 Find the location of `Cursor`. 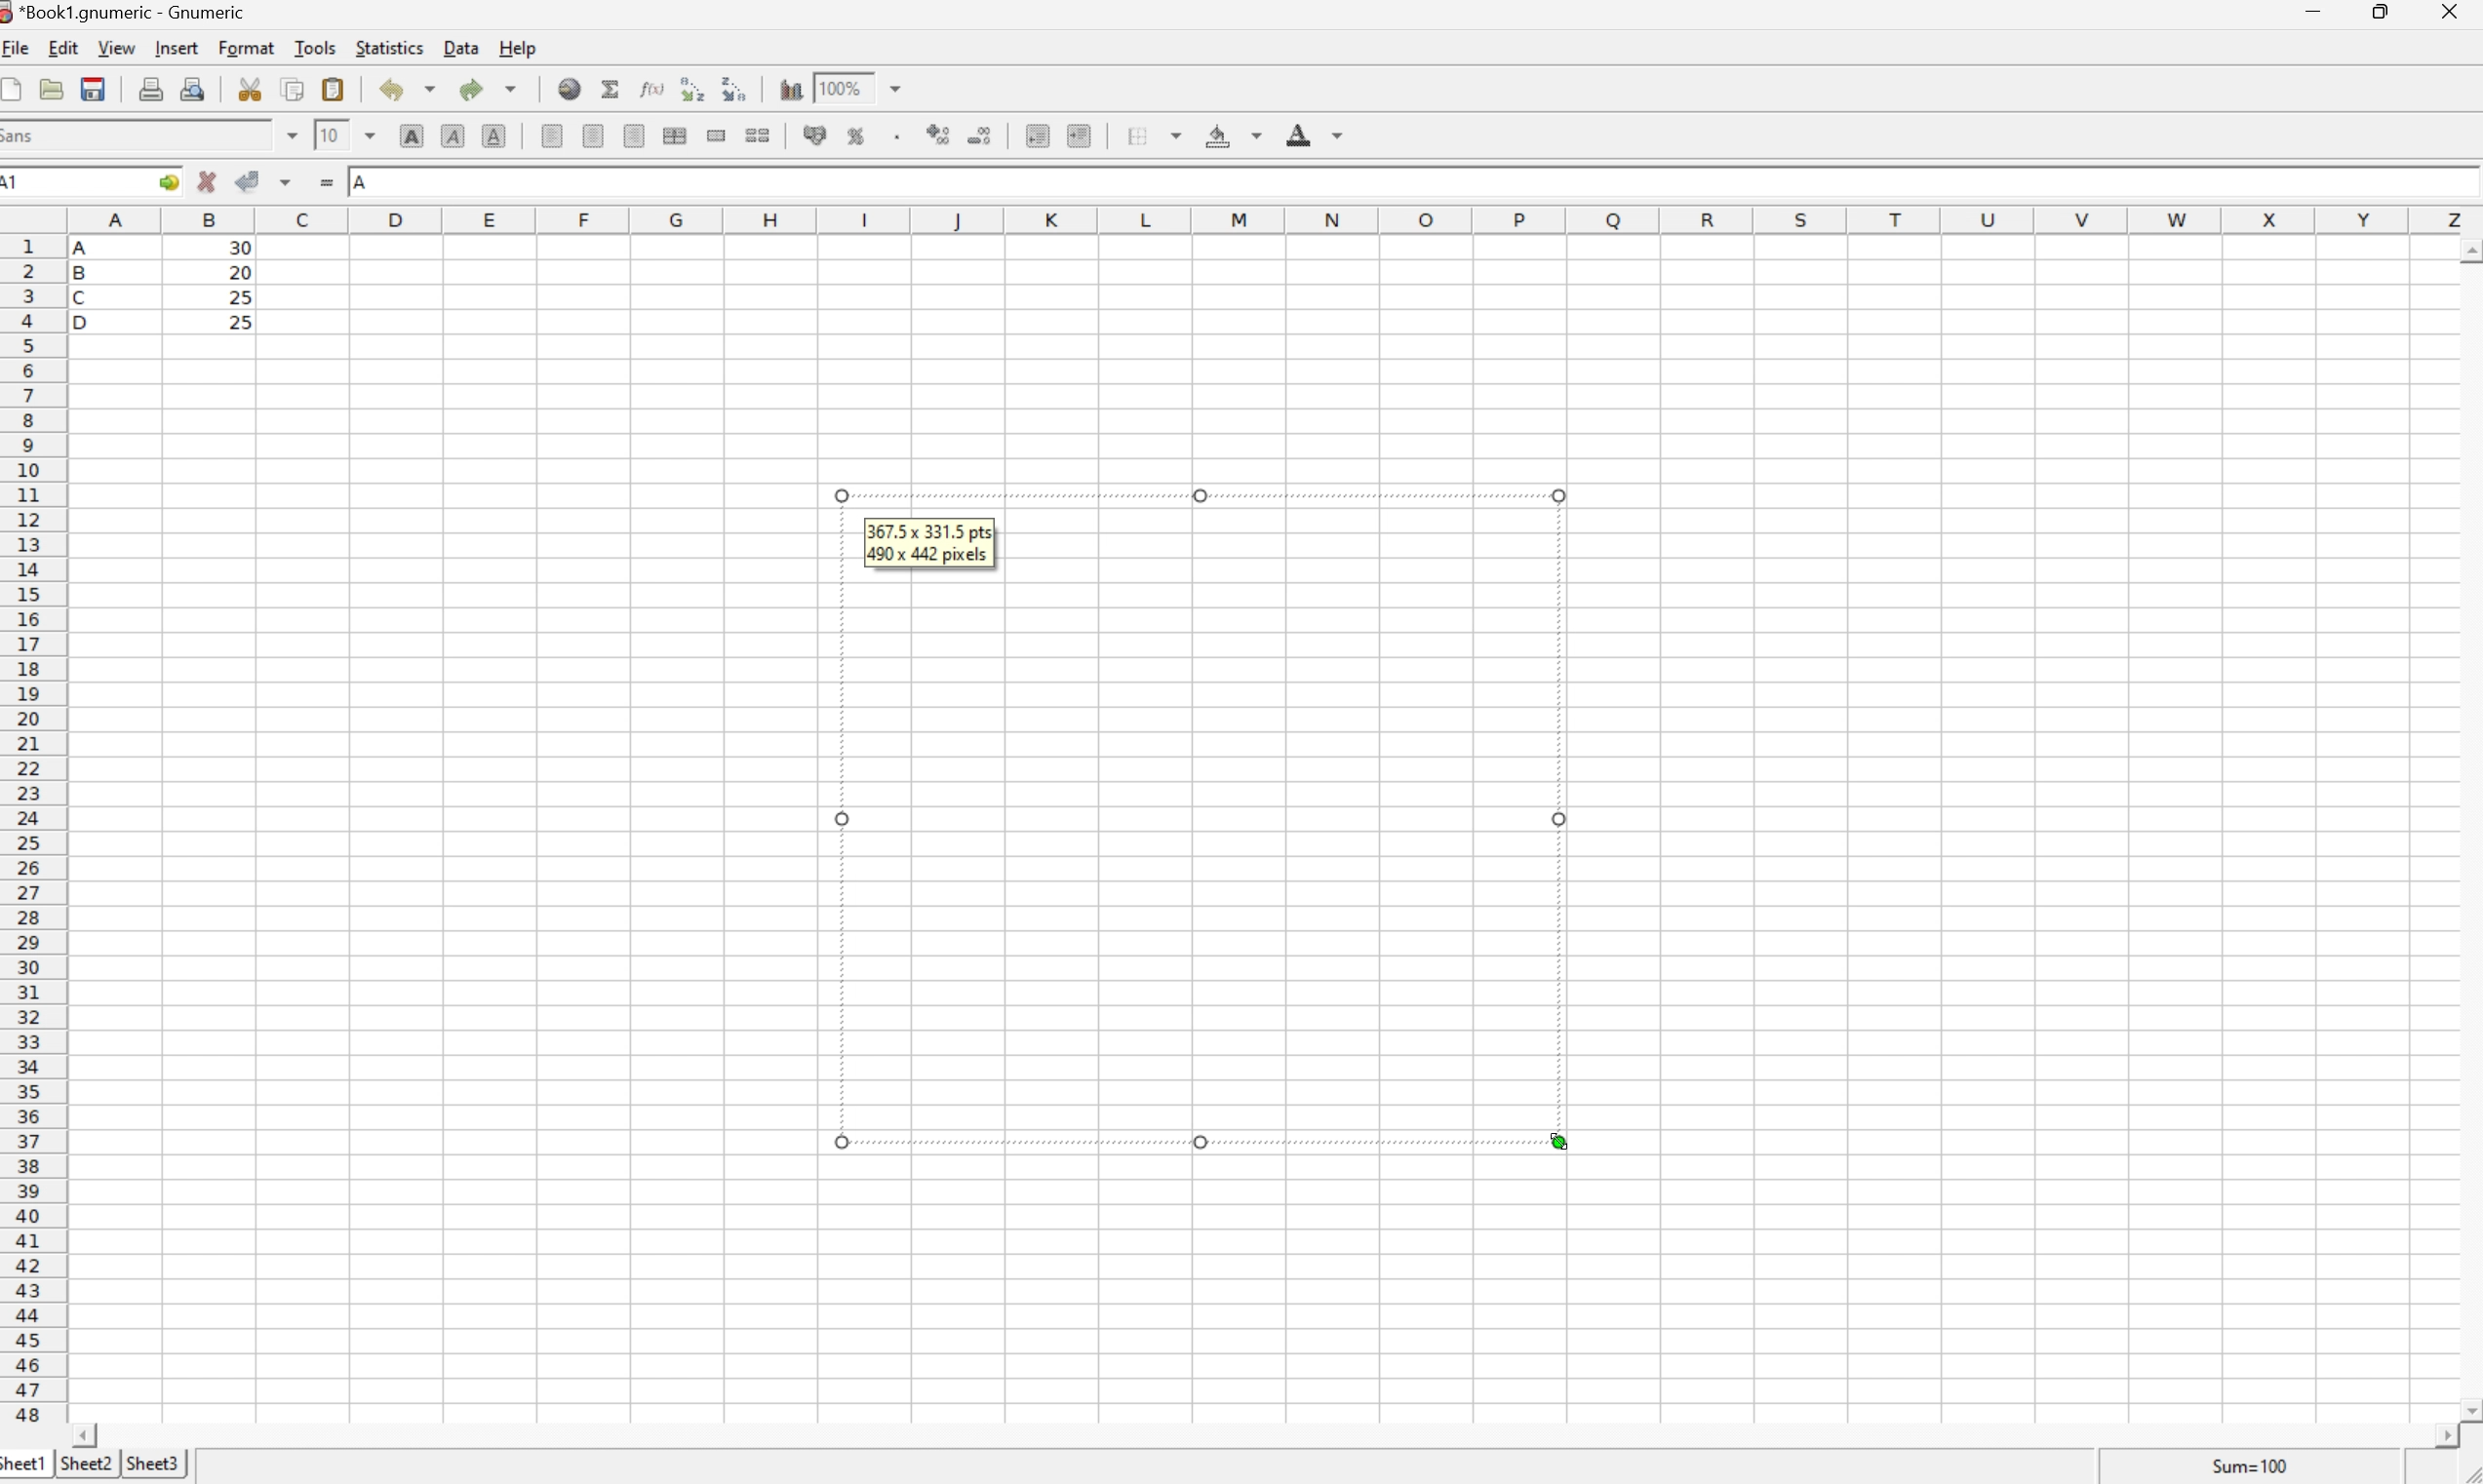

Cursor is located at coordinates (1557, 1141).